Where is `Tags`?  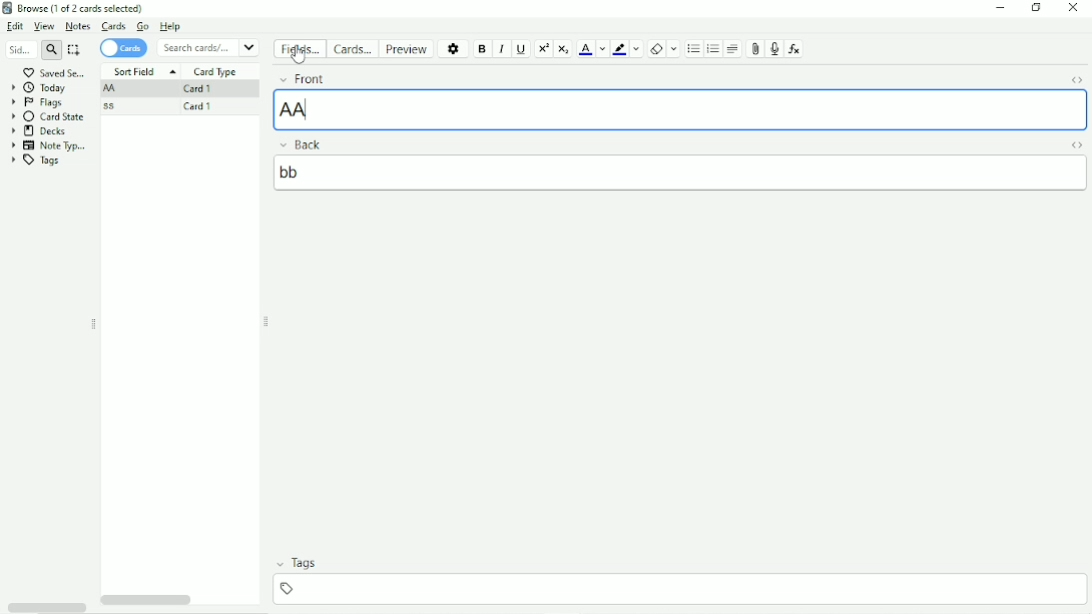
Tags is located at coordinates (36, 161).